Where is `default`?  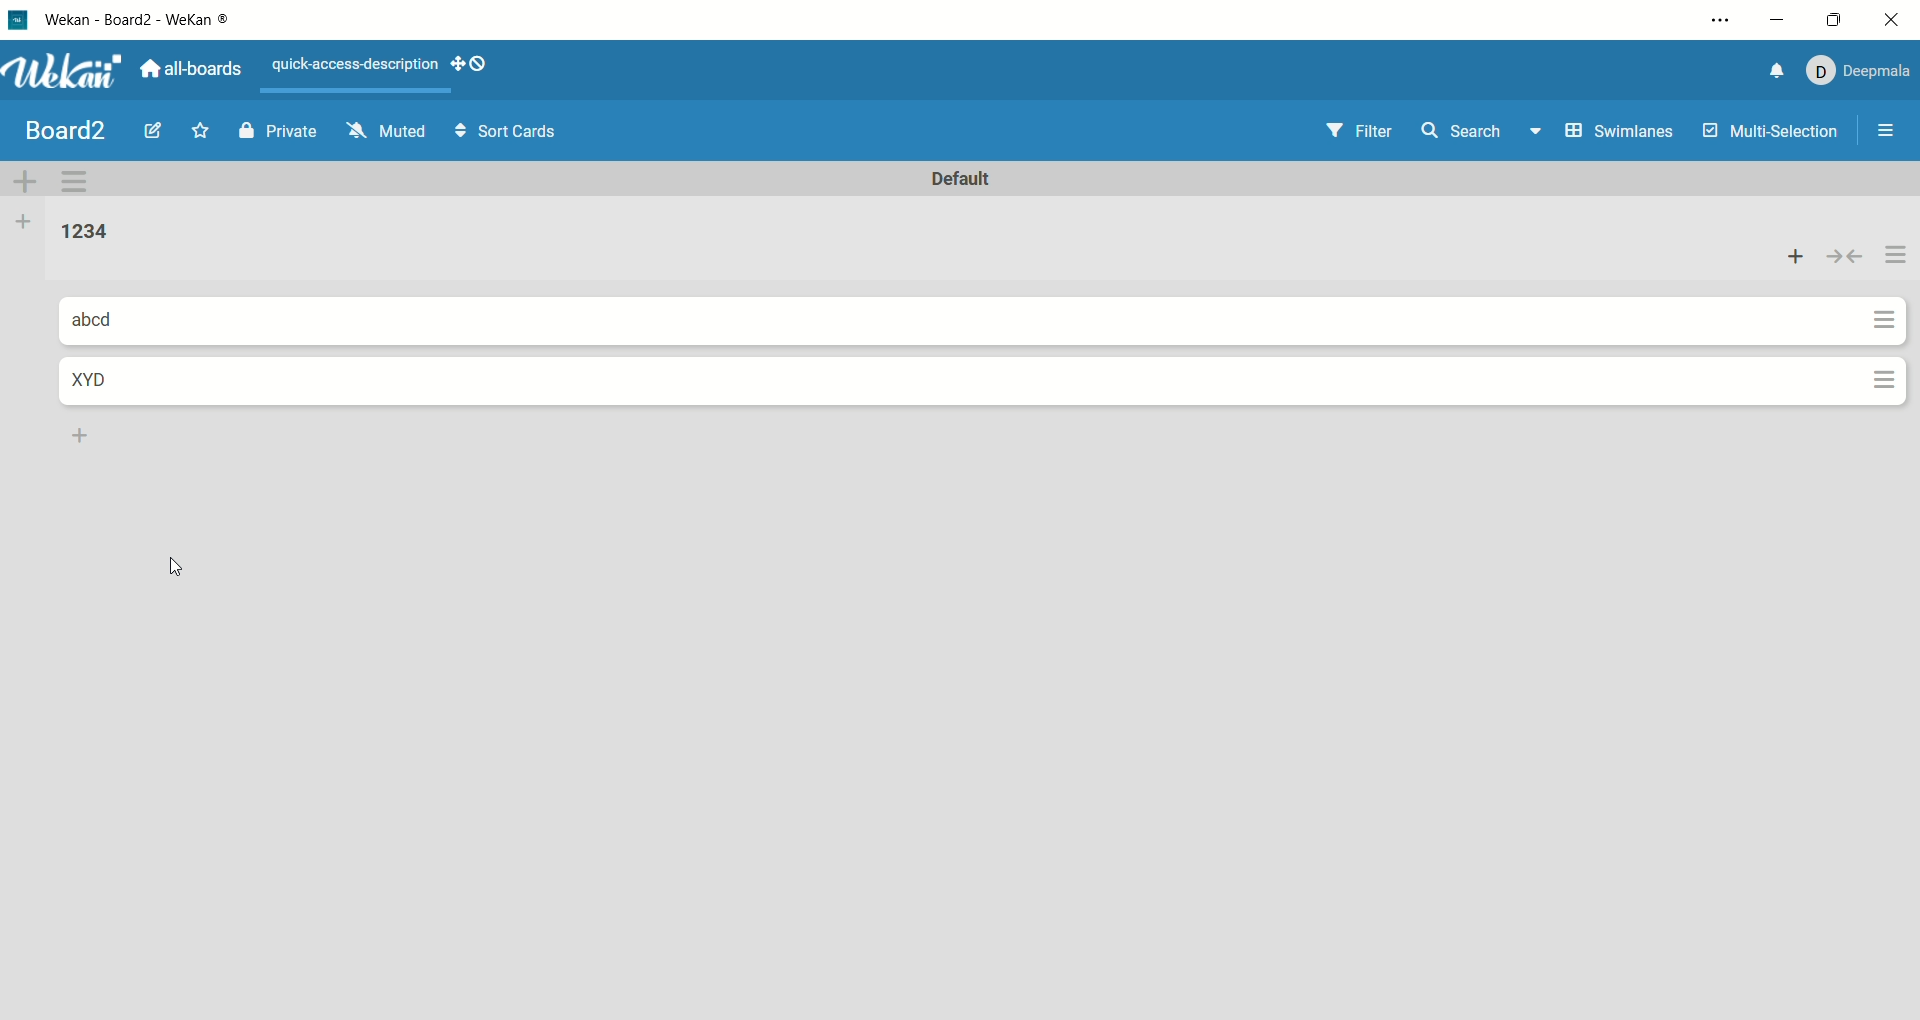
default is located at coordinates (959, 176).